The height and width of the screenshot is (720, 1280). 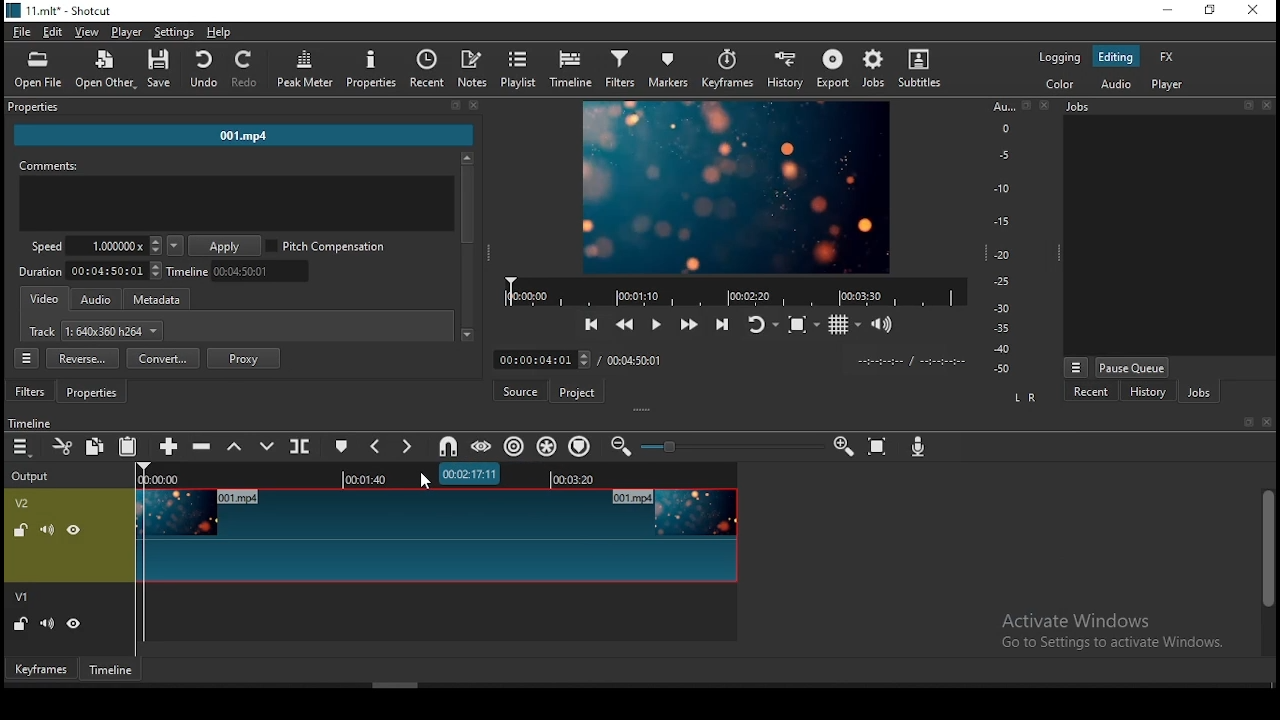 I want to click on properties menu, so click(x=29, y=358).